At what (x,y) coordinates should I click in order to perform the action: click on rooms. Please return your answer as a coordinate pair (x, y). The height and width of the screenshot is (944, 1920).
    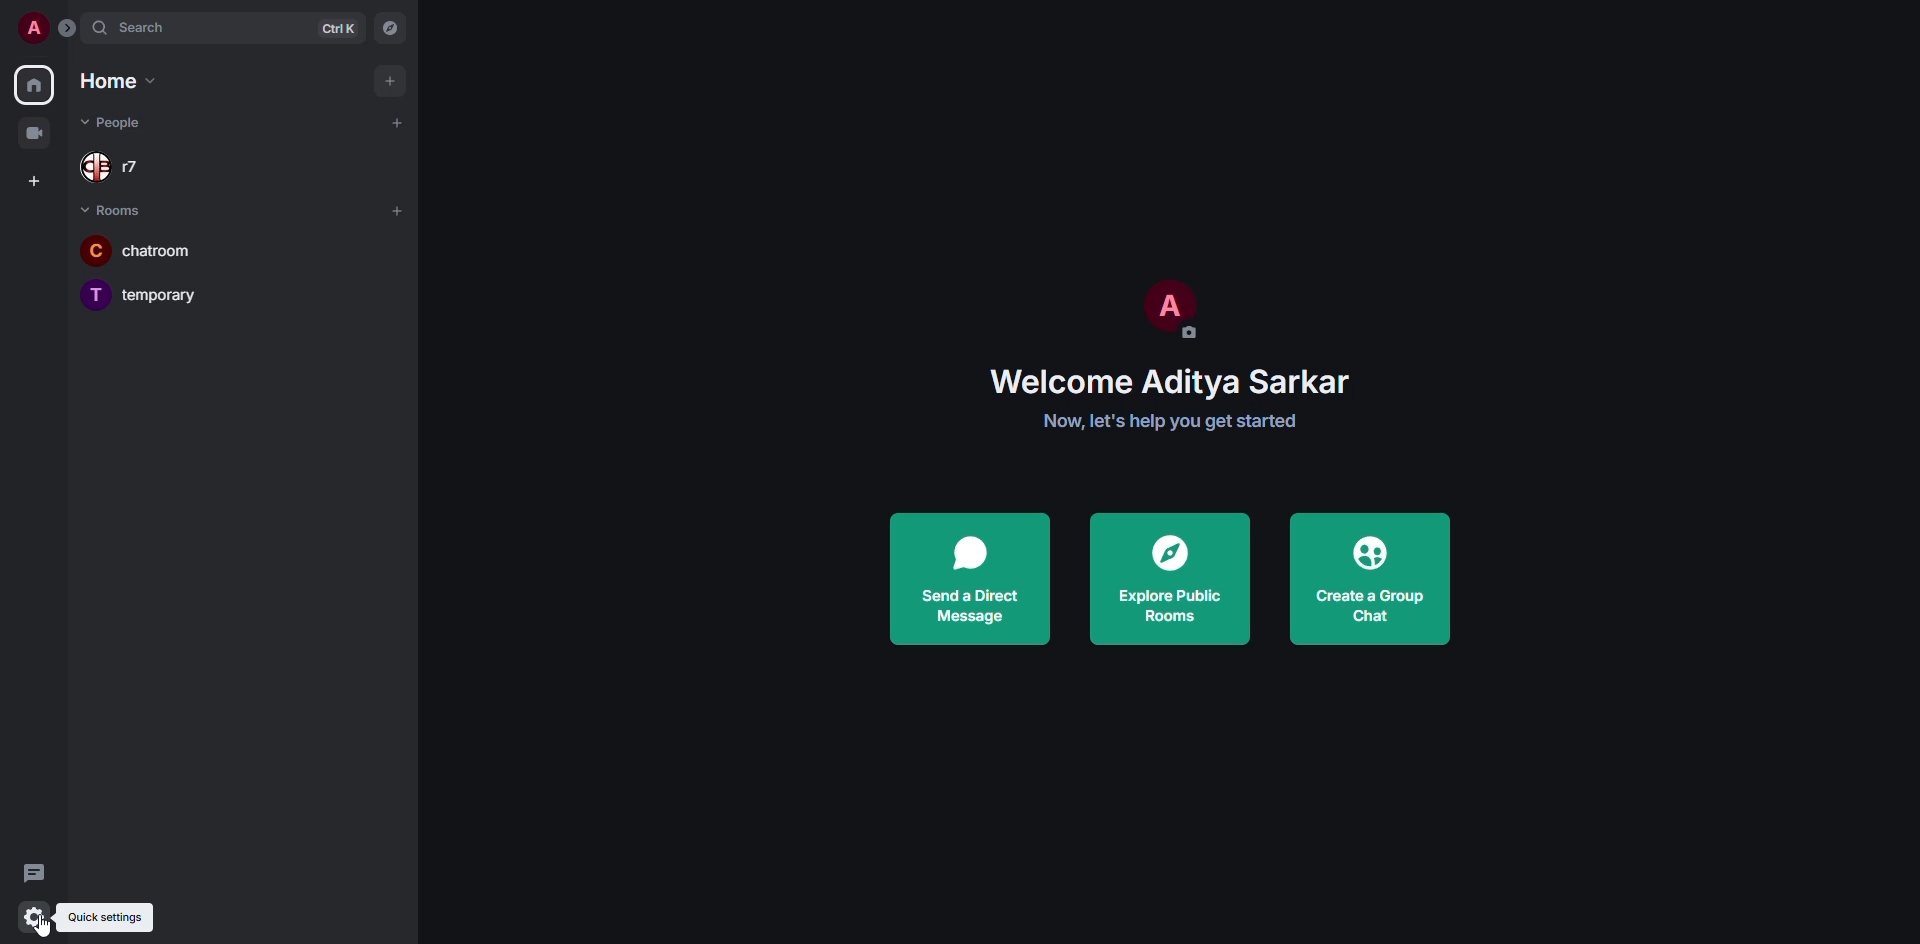
    Looking at the image, I should click on (114, 207).